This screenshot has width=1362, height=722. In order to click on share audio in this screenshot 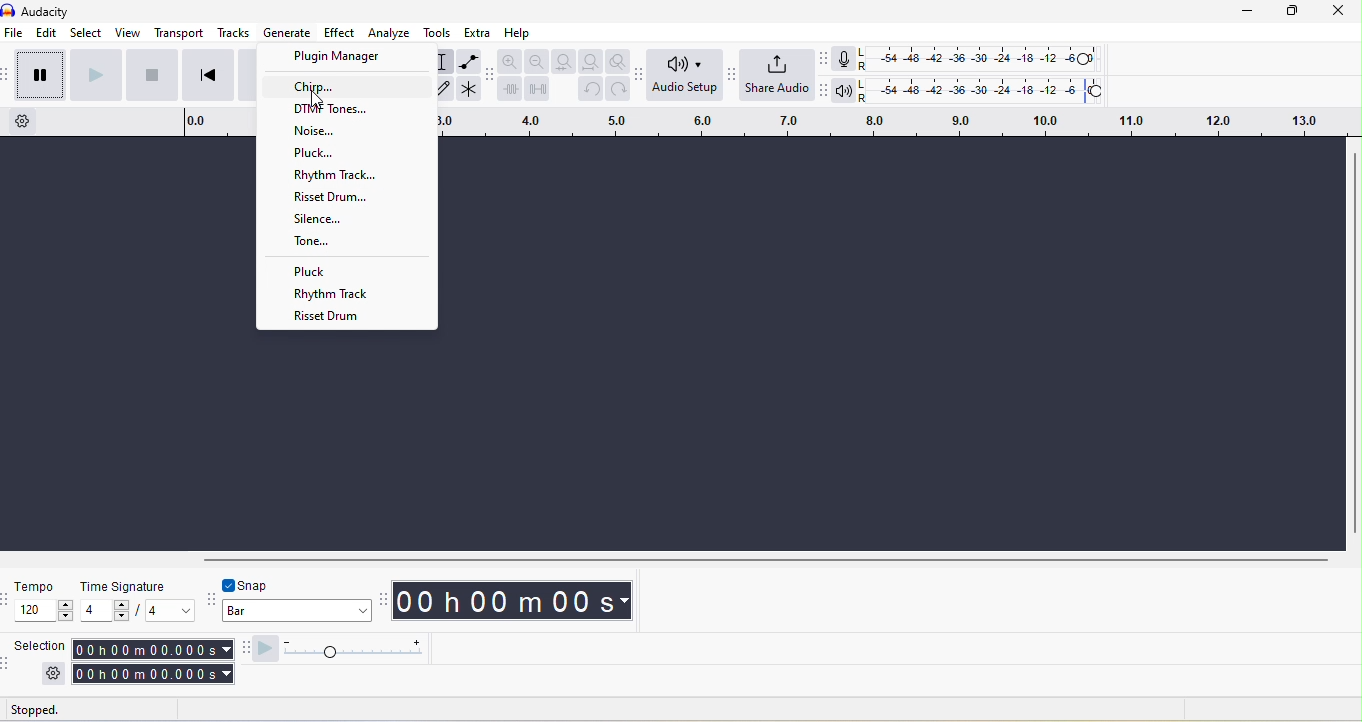, I will do `click(779, 75)`.